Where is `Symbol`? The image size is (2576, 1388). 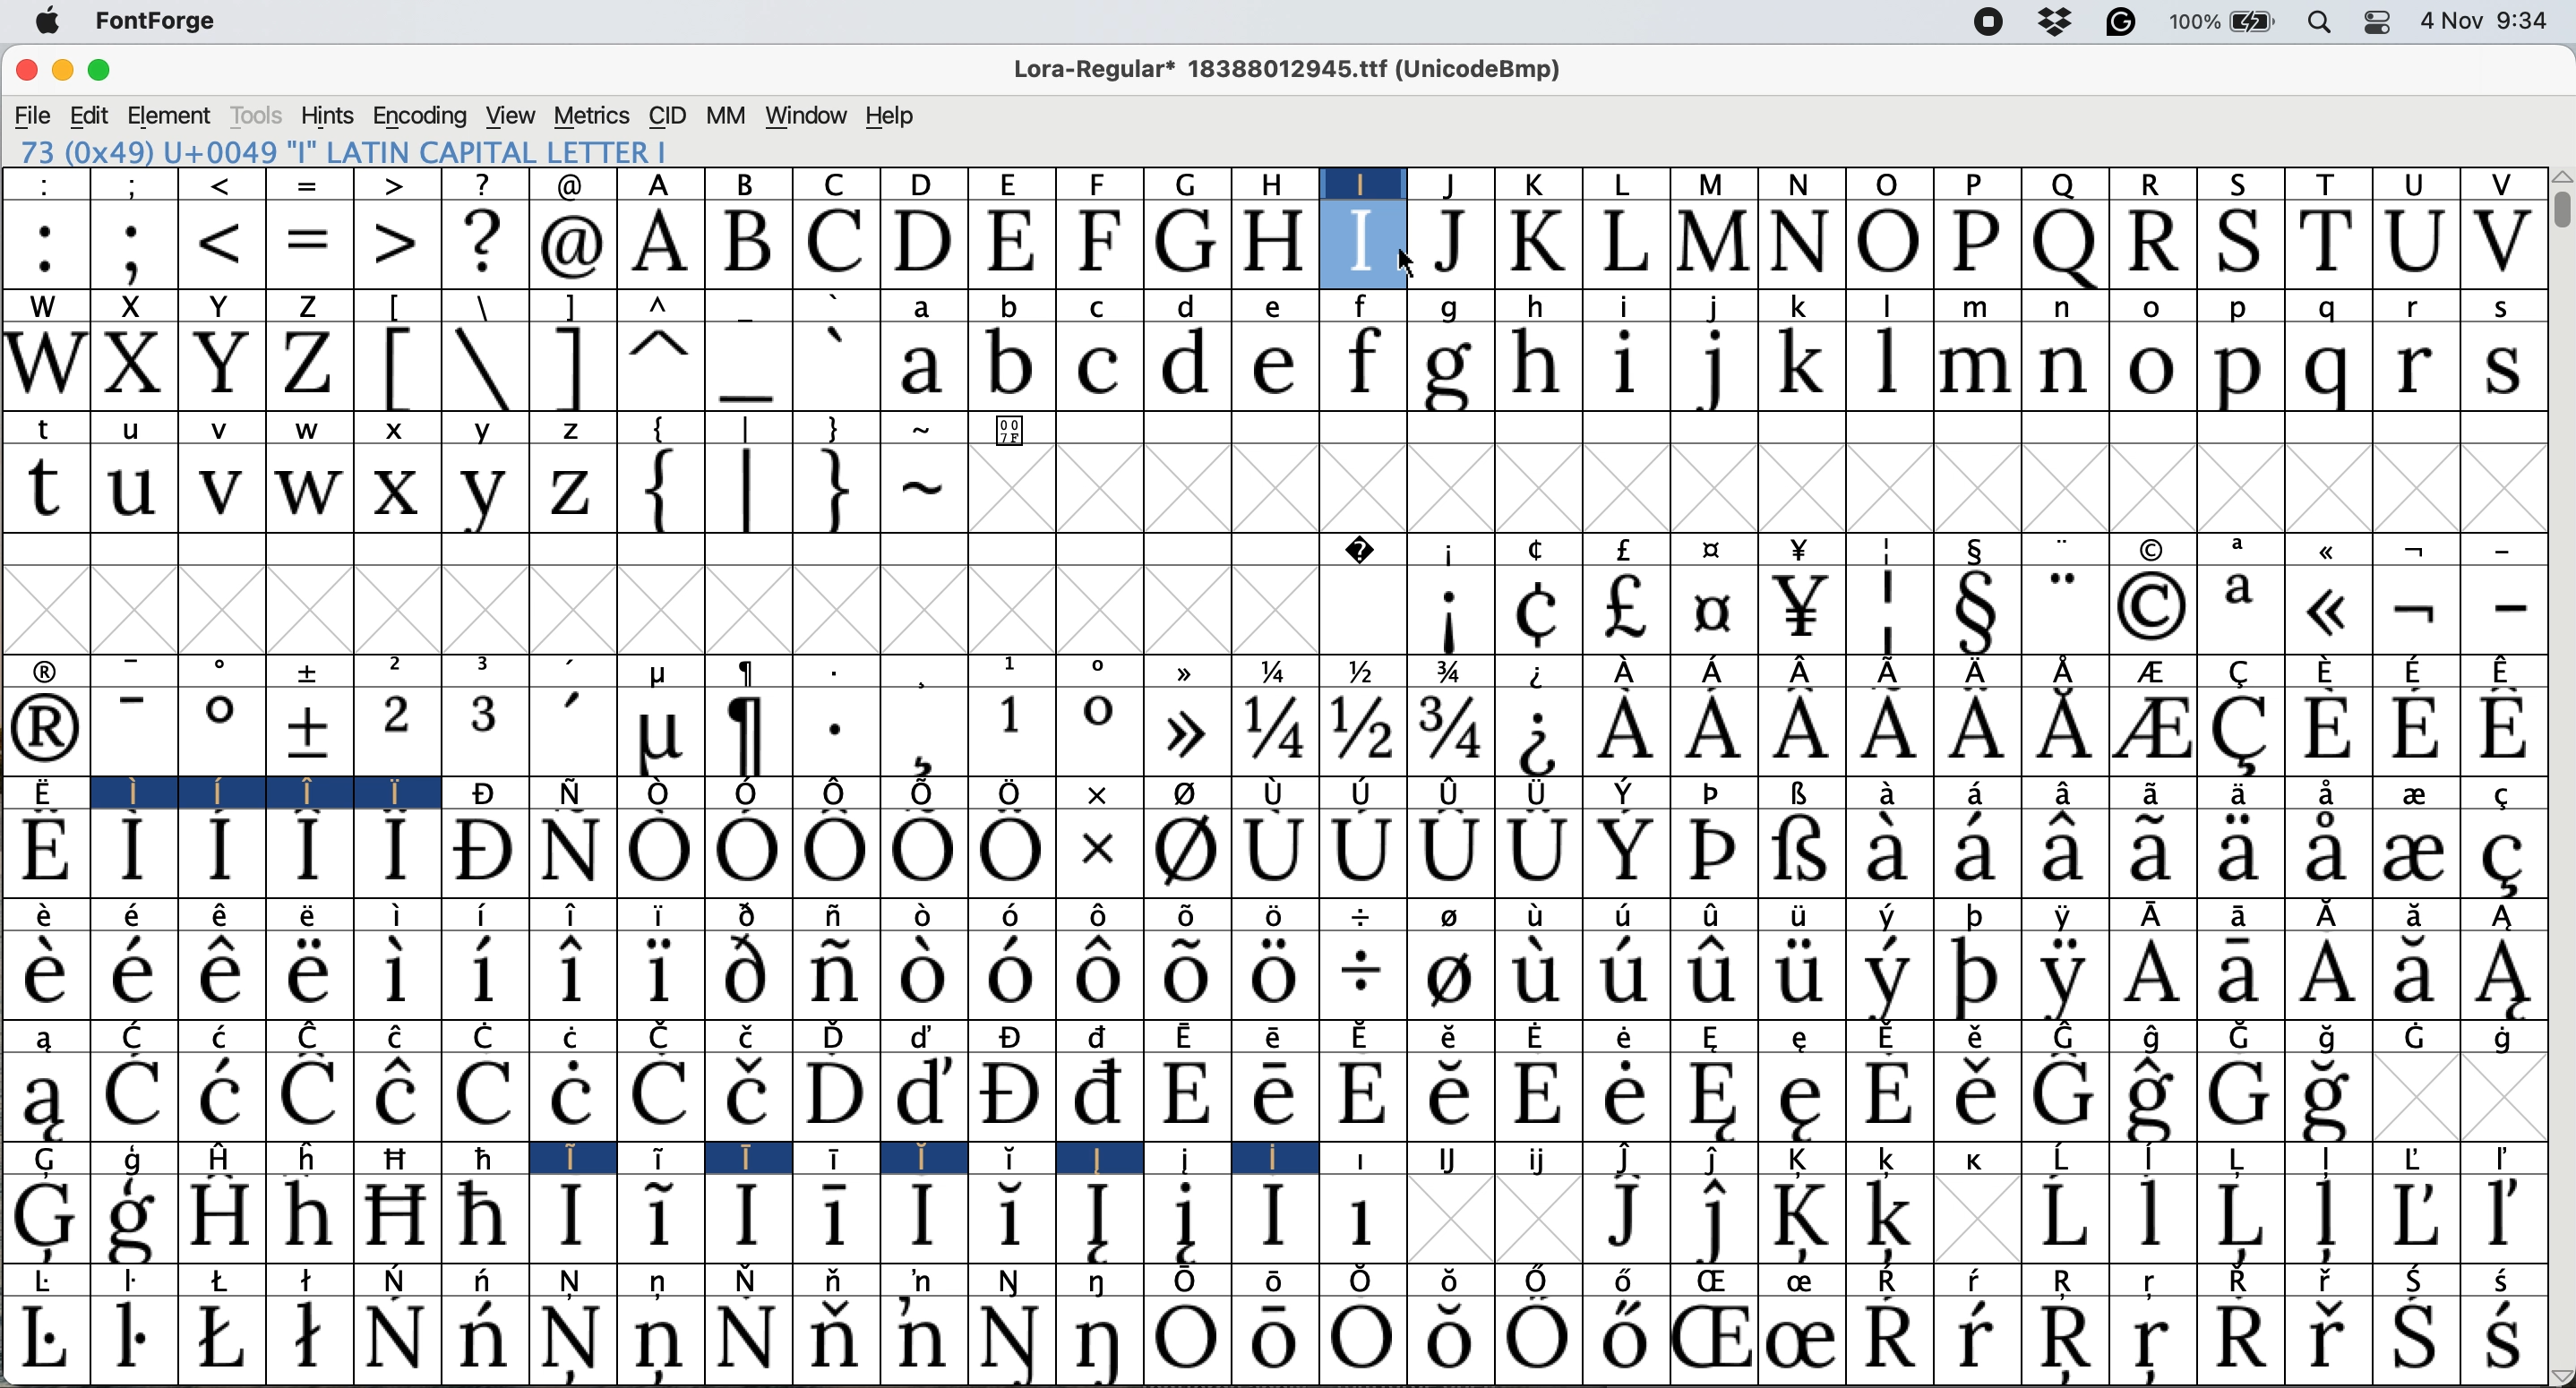
Symbol is located at coordinates (1891, 609).